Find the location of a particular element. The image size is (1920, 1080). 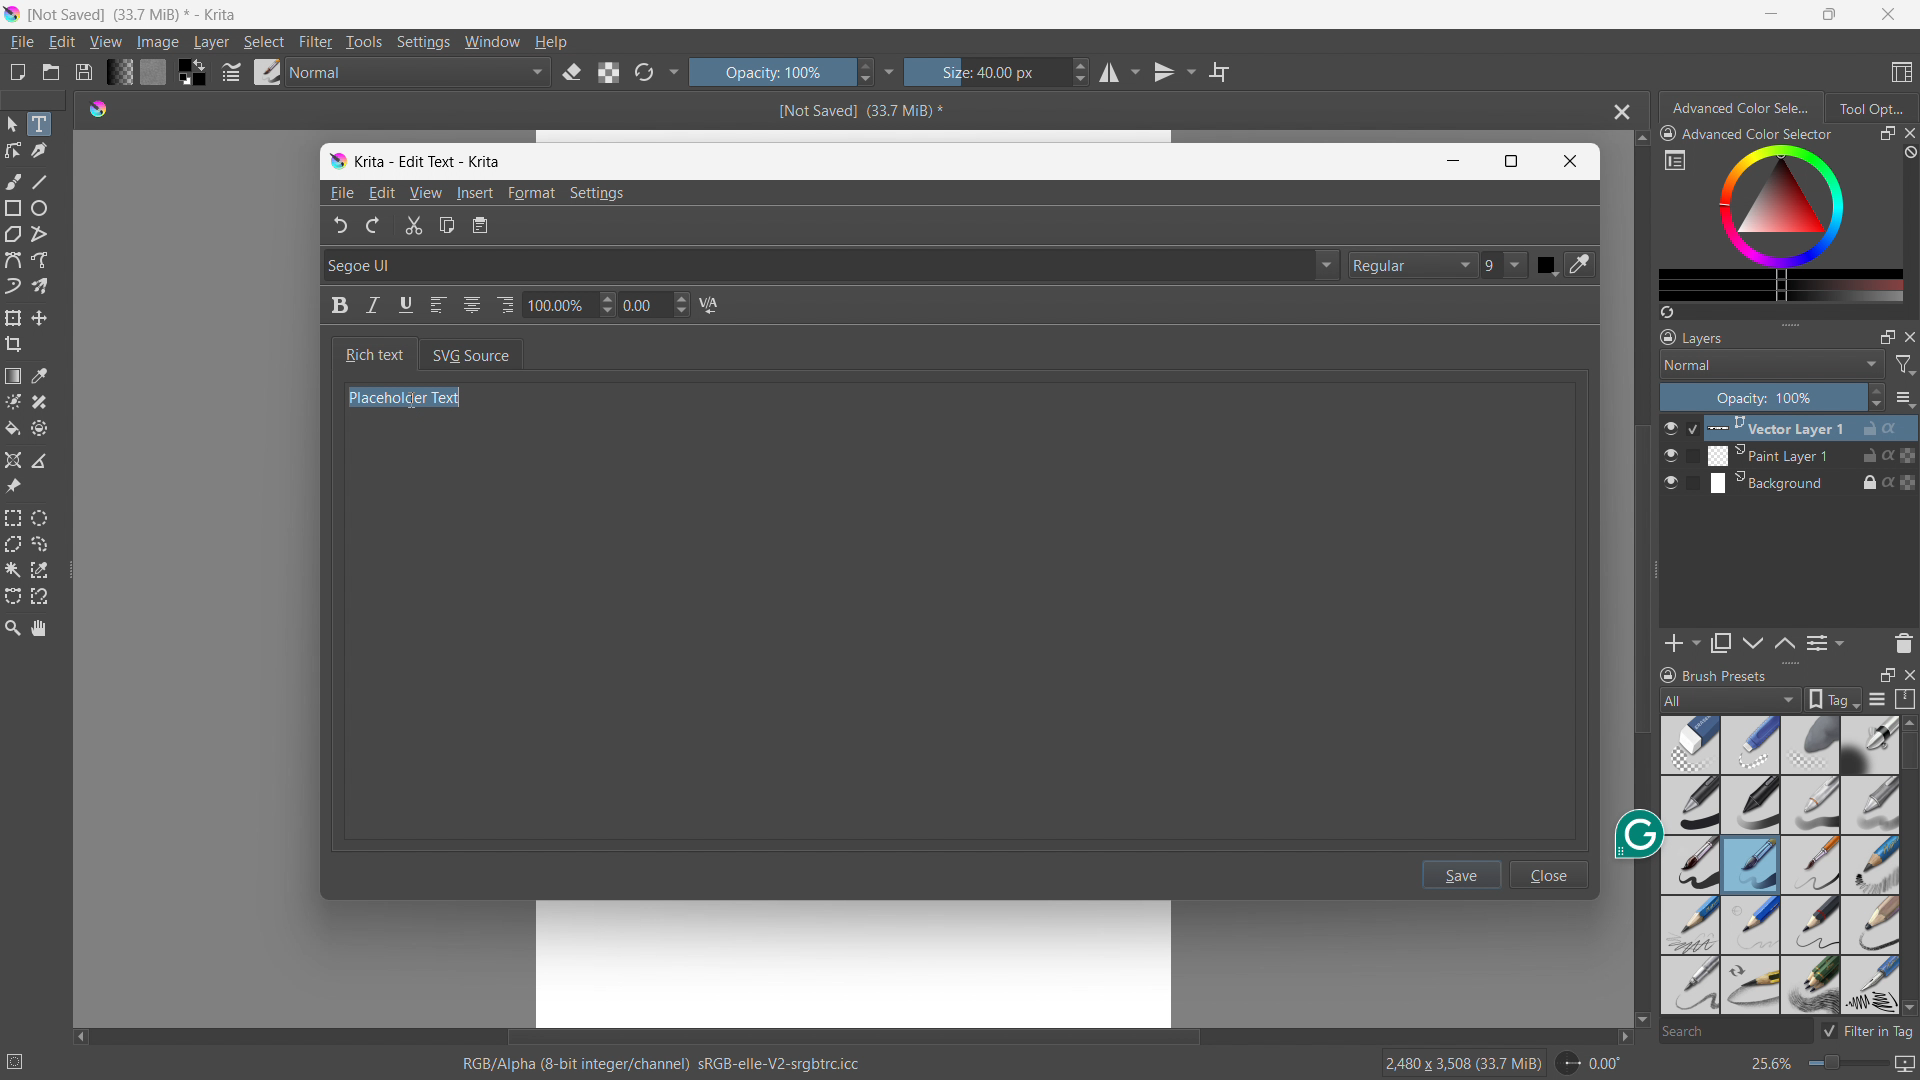

line tool is located at coordinates (41, 181).